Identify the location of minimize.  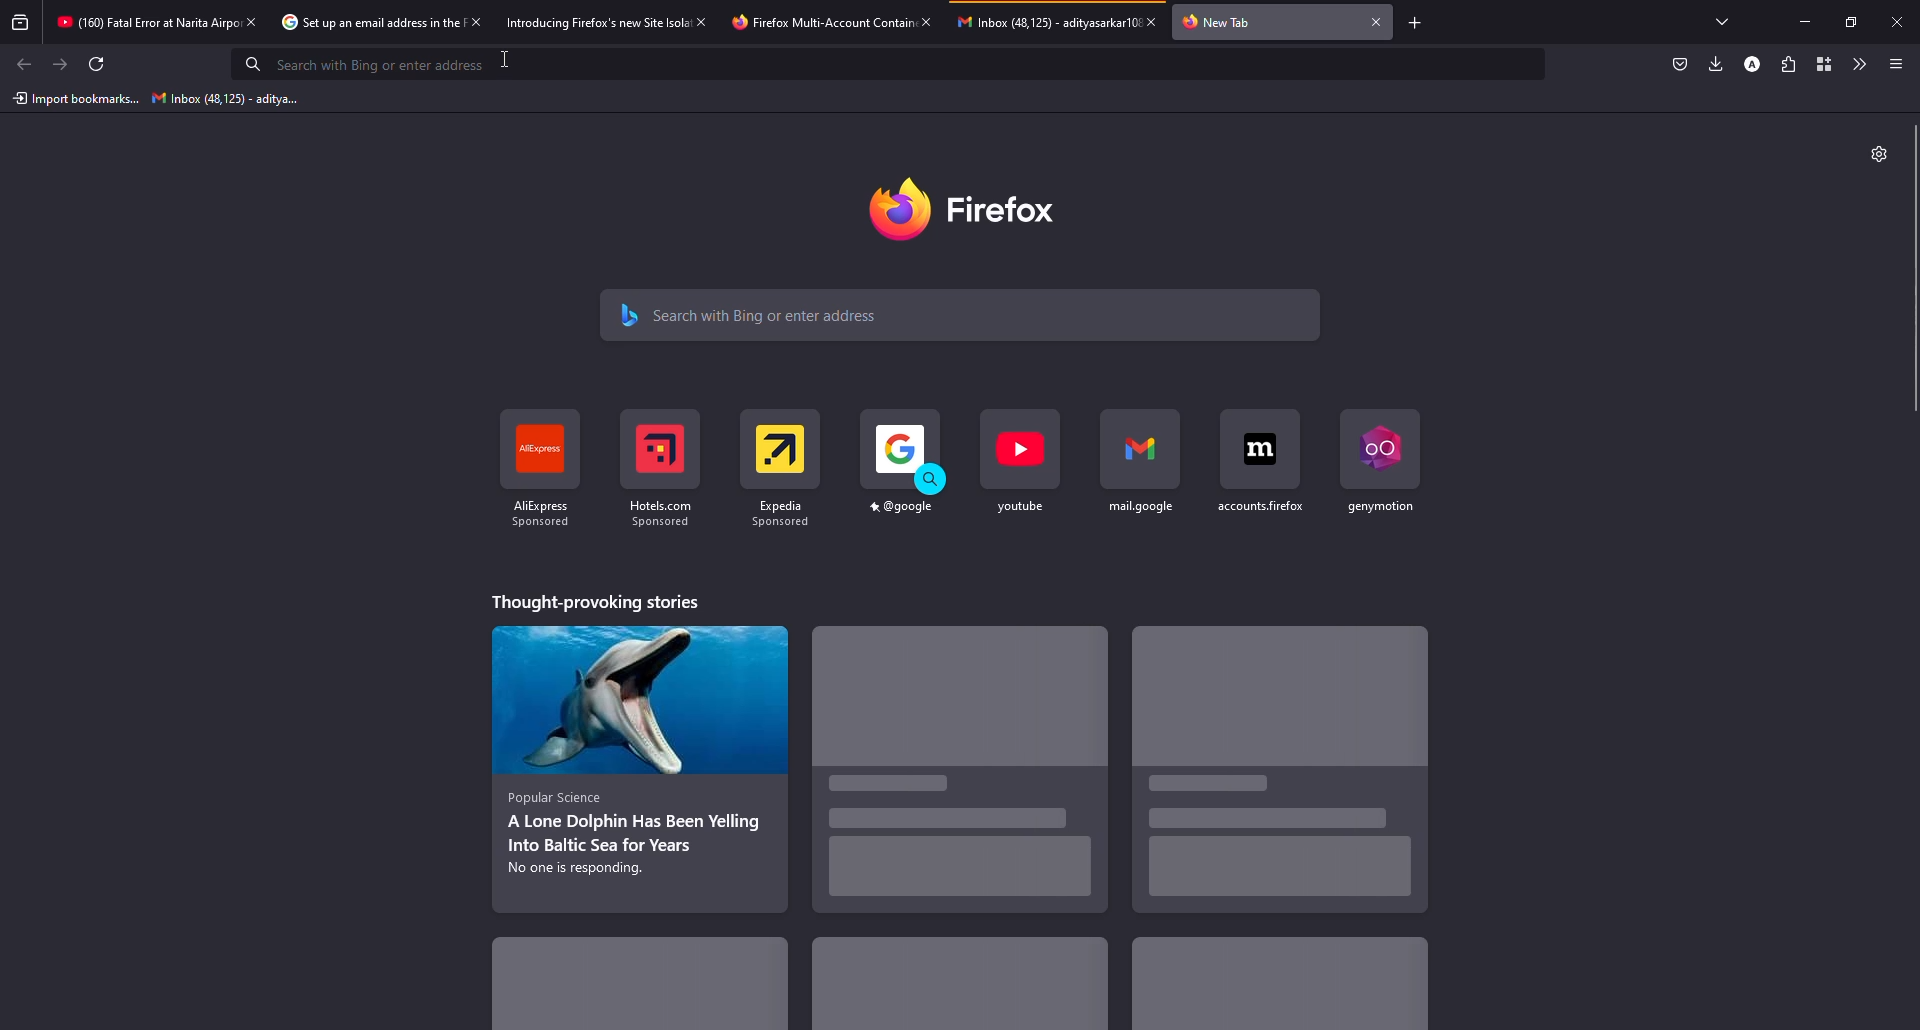
(1805, 21).